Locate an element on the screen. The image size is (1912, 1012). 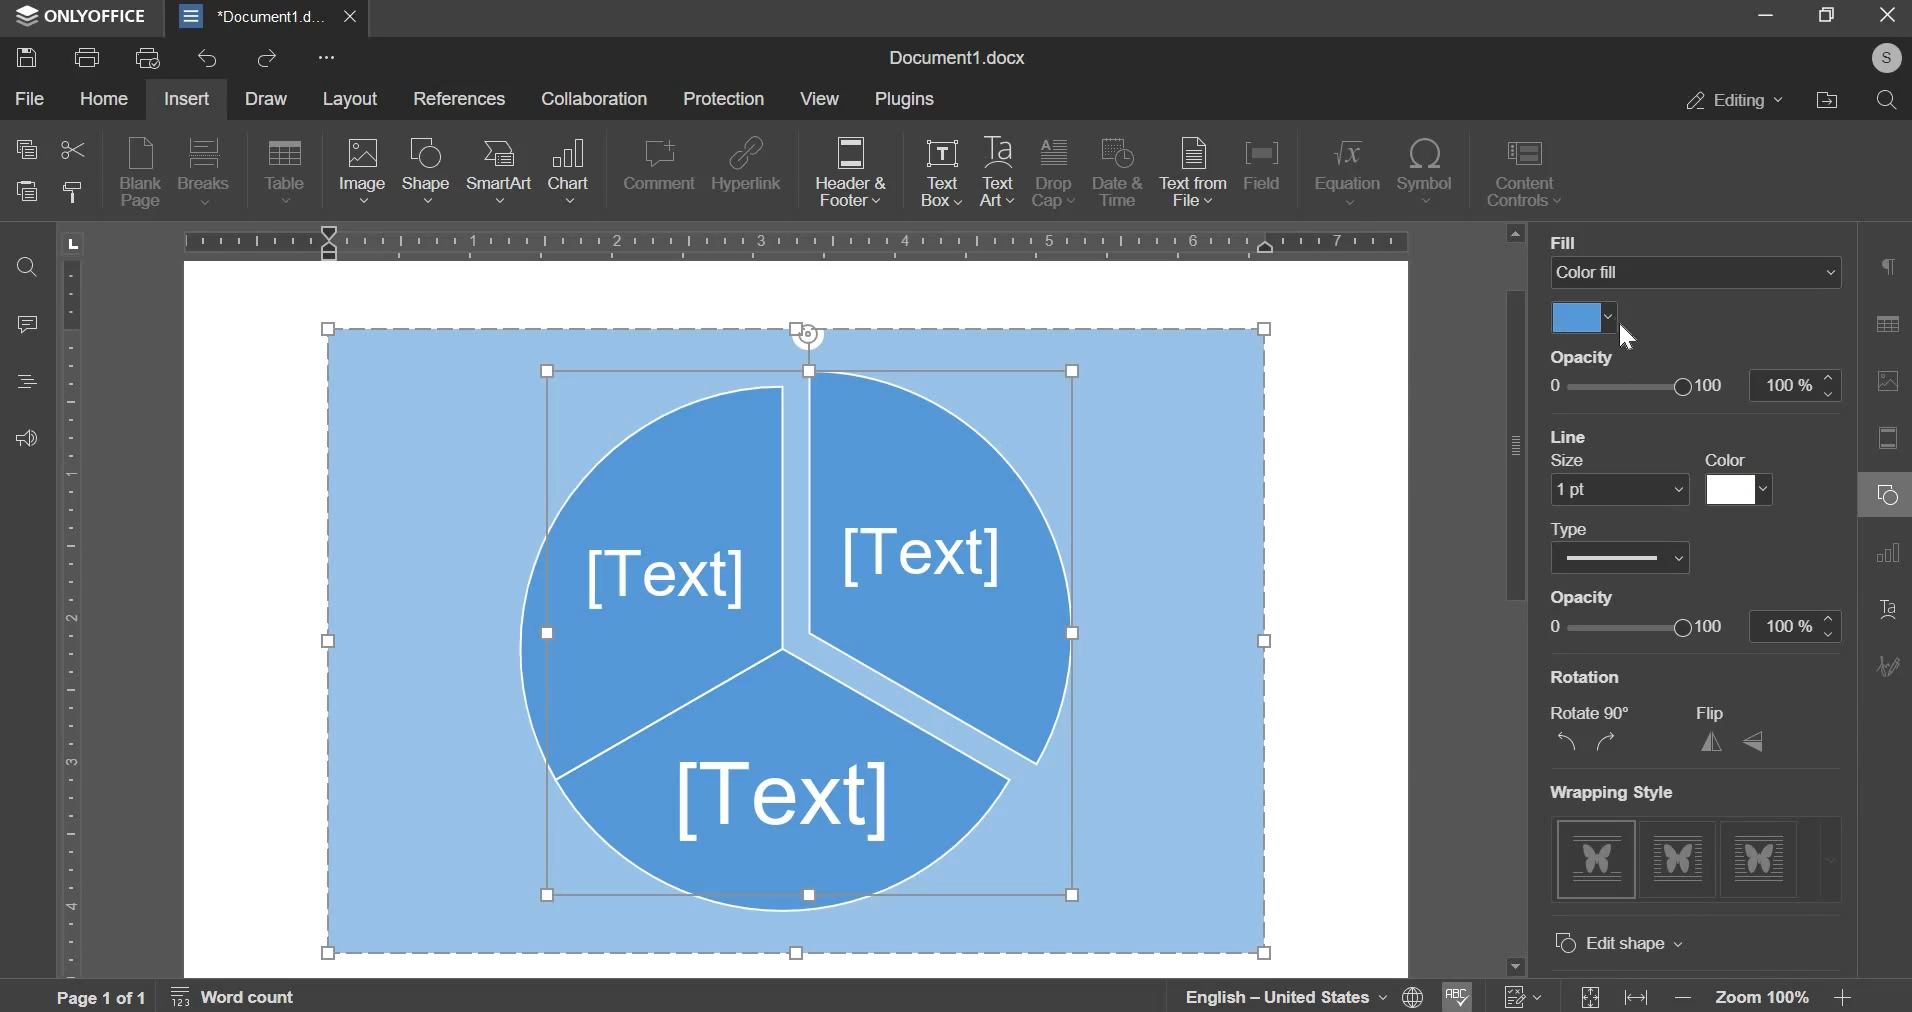
line type is located at coordinates (1621, 557).